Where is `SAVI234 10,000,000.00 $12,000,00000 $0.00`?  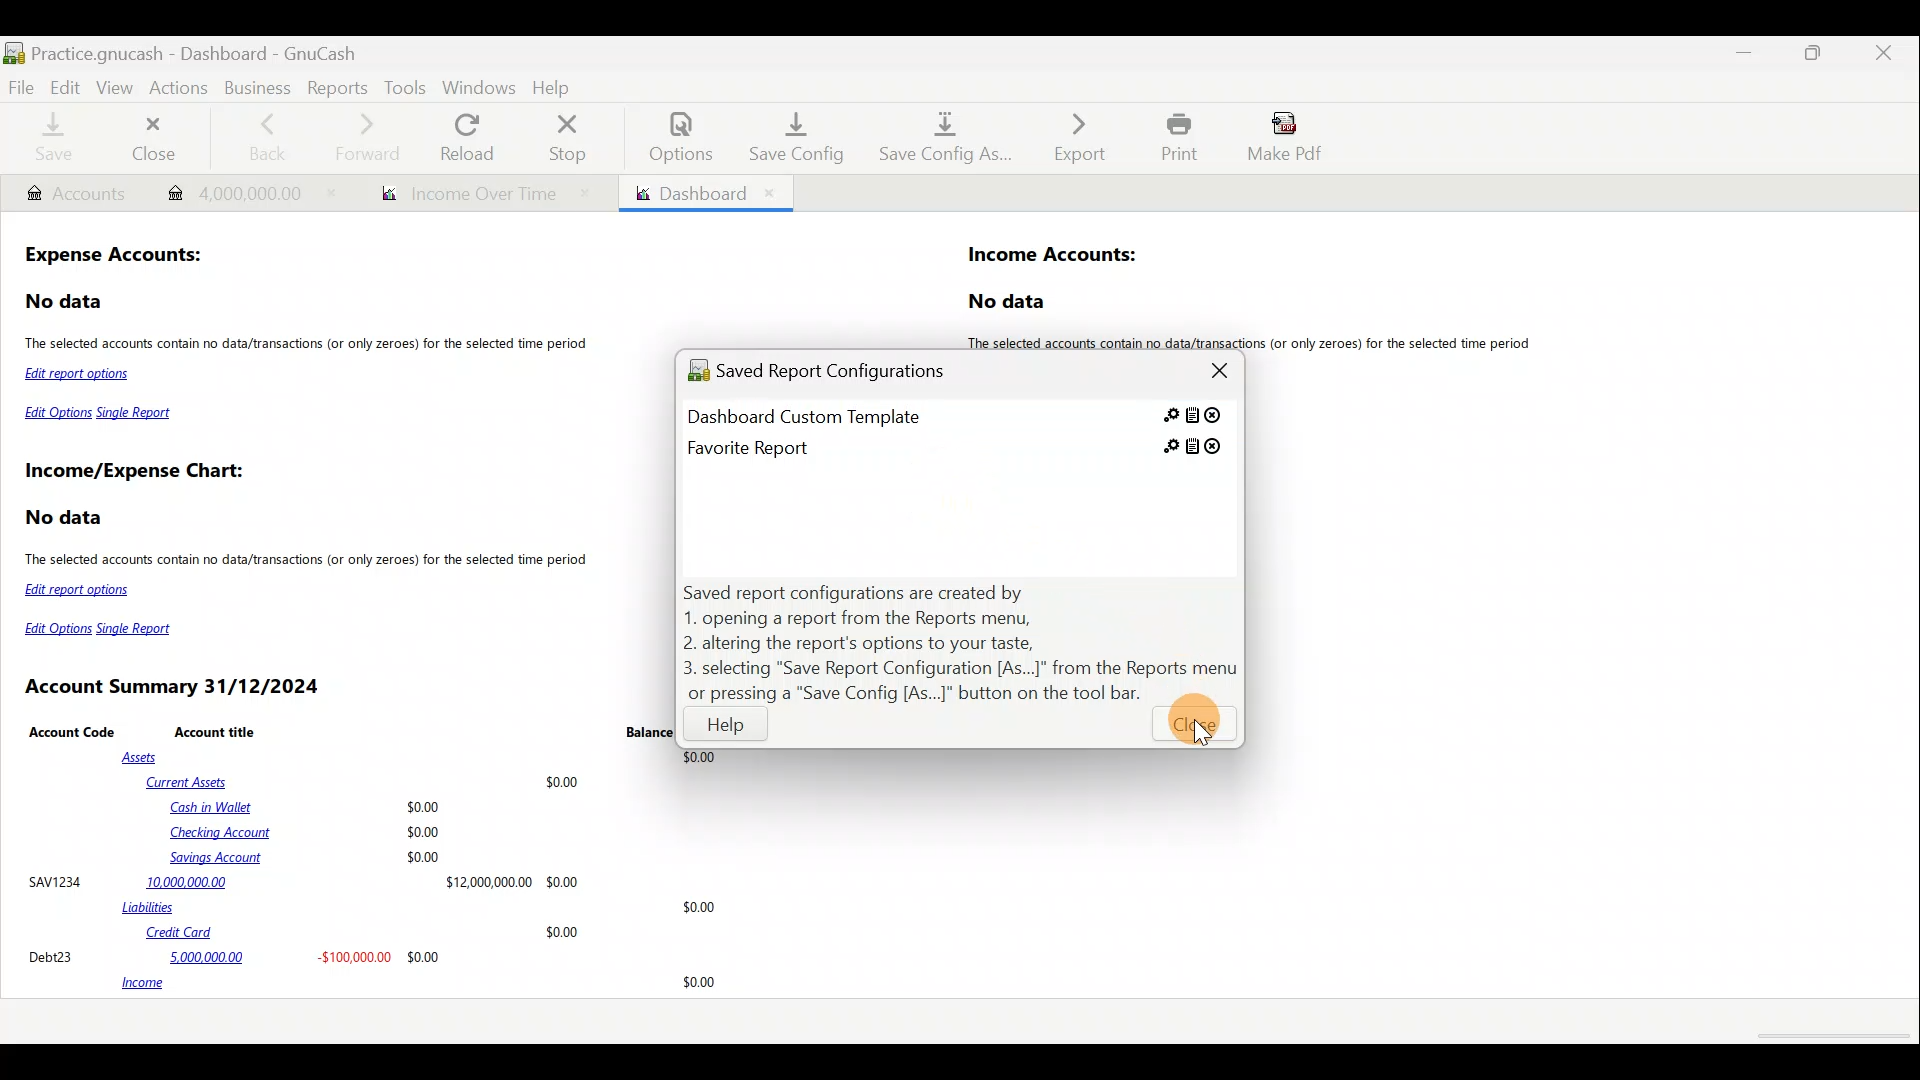 SAVI234 10,000,000.00 $12,000,00000 $0.00 is located at coordinates (303, 881).